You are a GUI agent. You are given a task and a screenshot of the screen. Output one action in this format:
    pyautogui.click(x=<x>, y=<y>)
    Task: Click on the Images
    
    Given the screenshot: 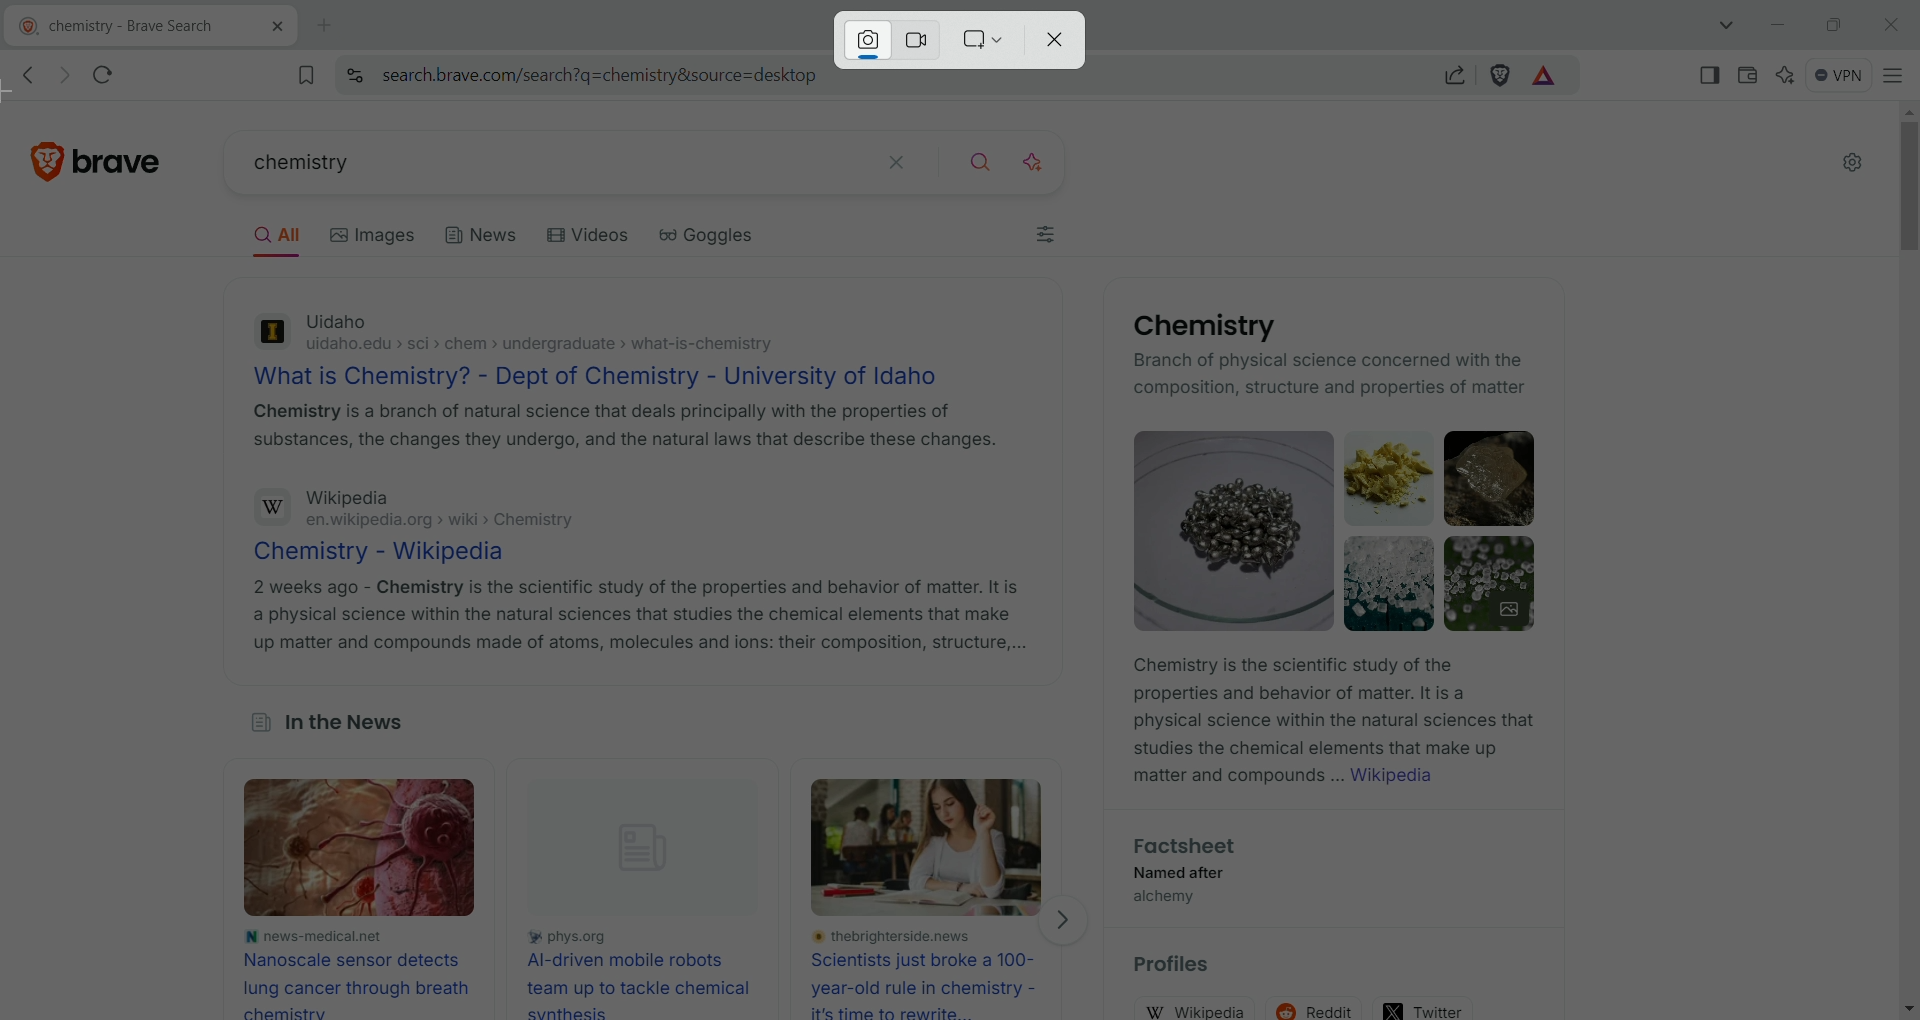 What is the action you would take?
    pyautogui.click(x=382, y=235)
    